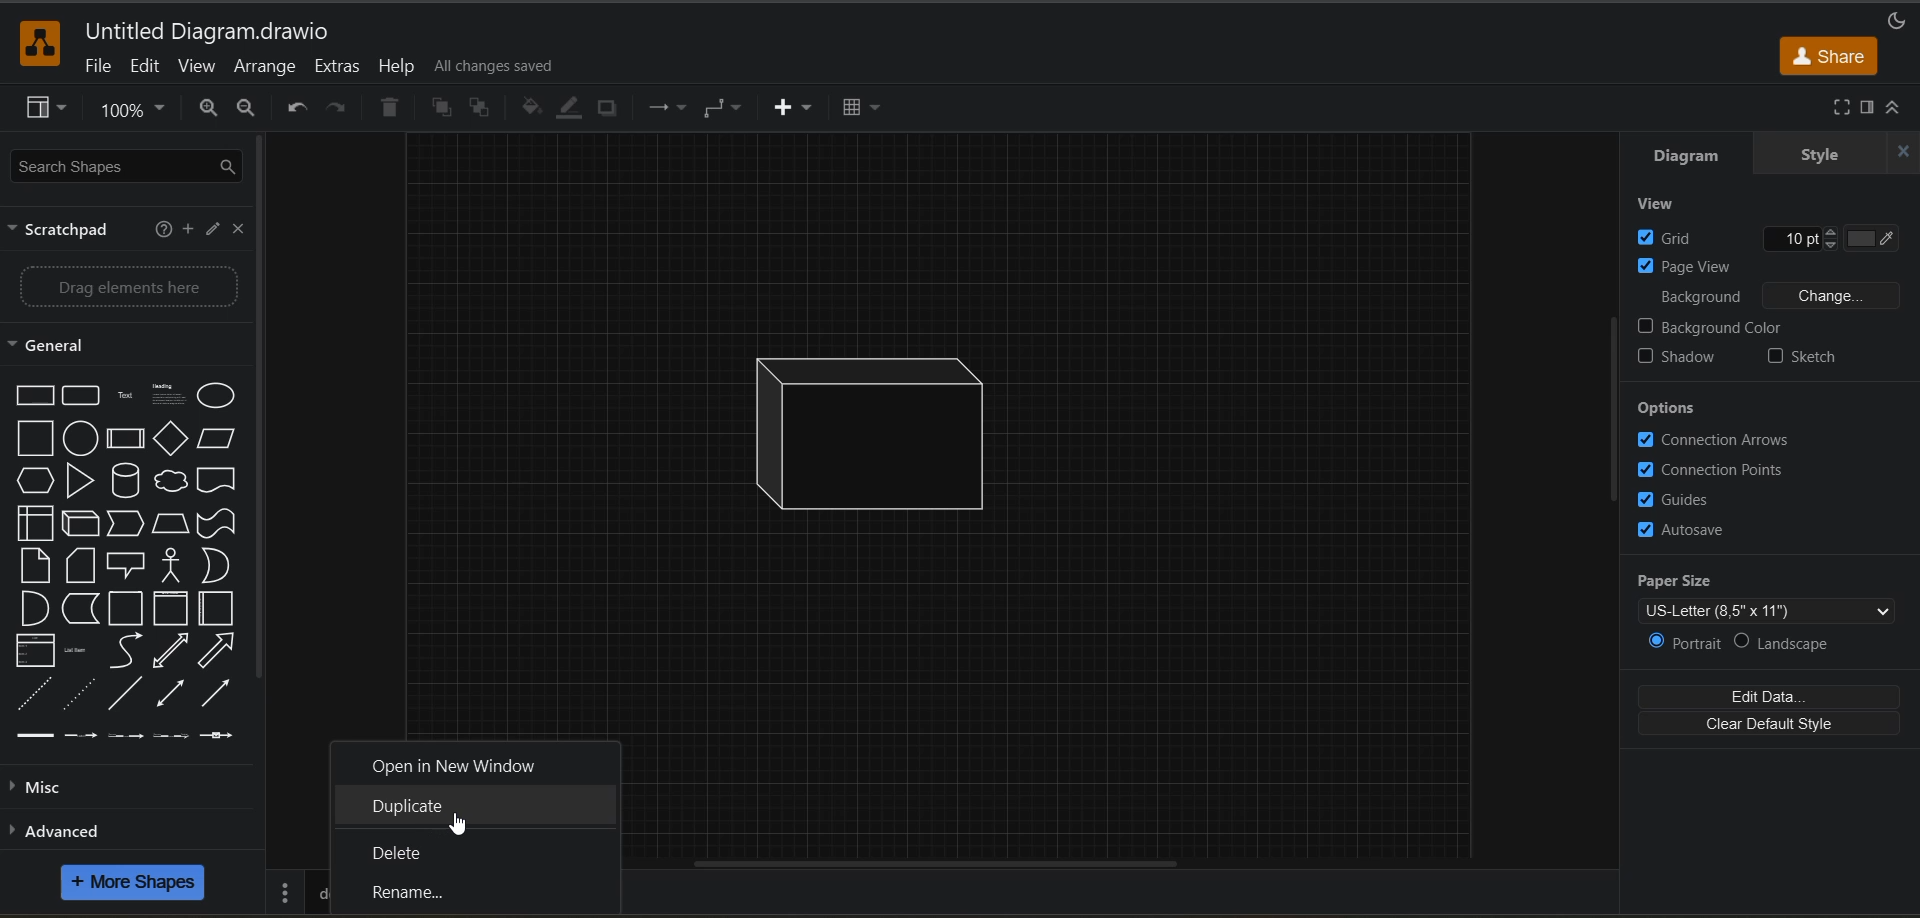 This screenshot has width=1920, height=918. What do you see at coordinates (1675, 360) in the screenshot?
I see `shadow` at bounding box center [1675, 360].